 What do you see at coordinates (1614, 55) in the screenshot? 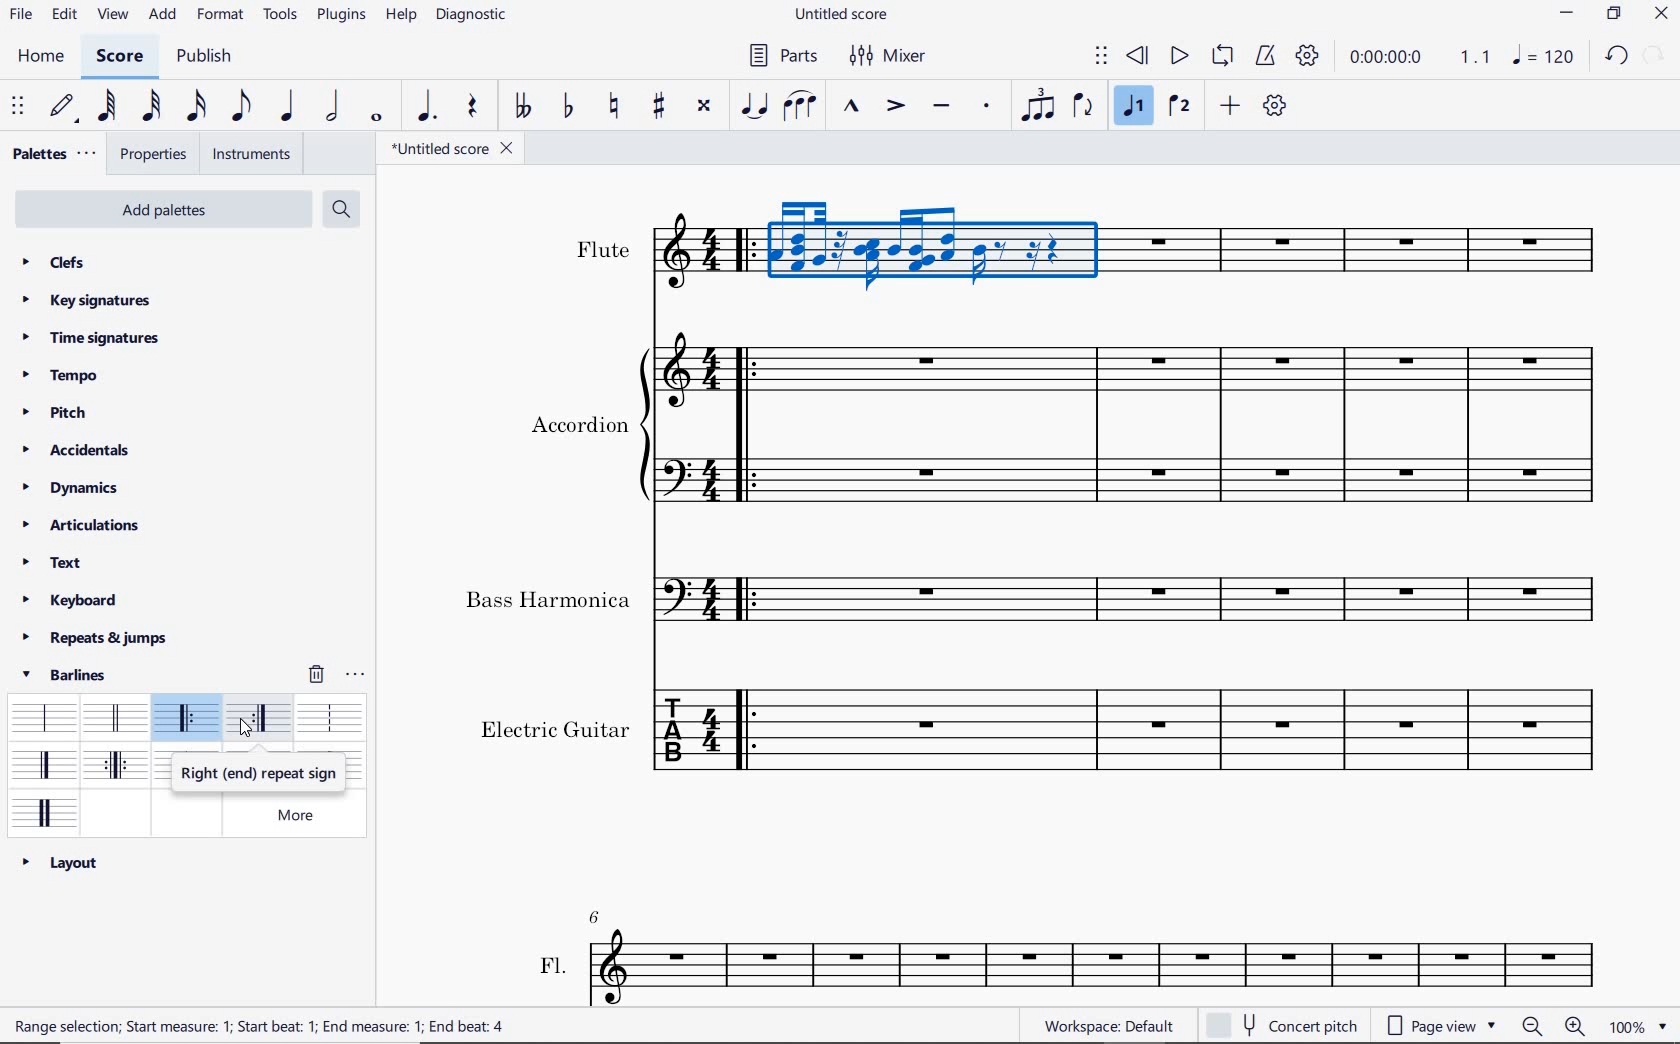
I see `UNDO` at bounding box center [1614, 55].